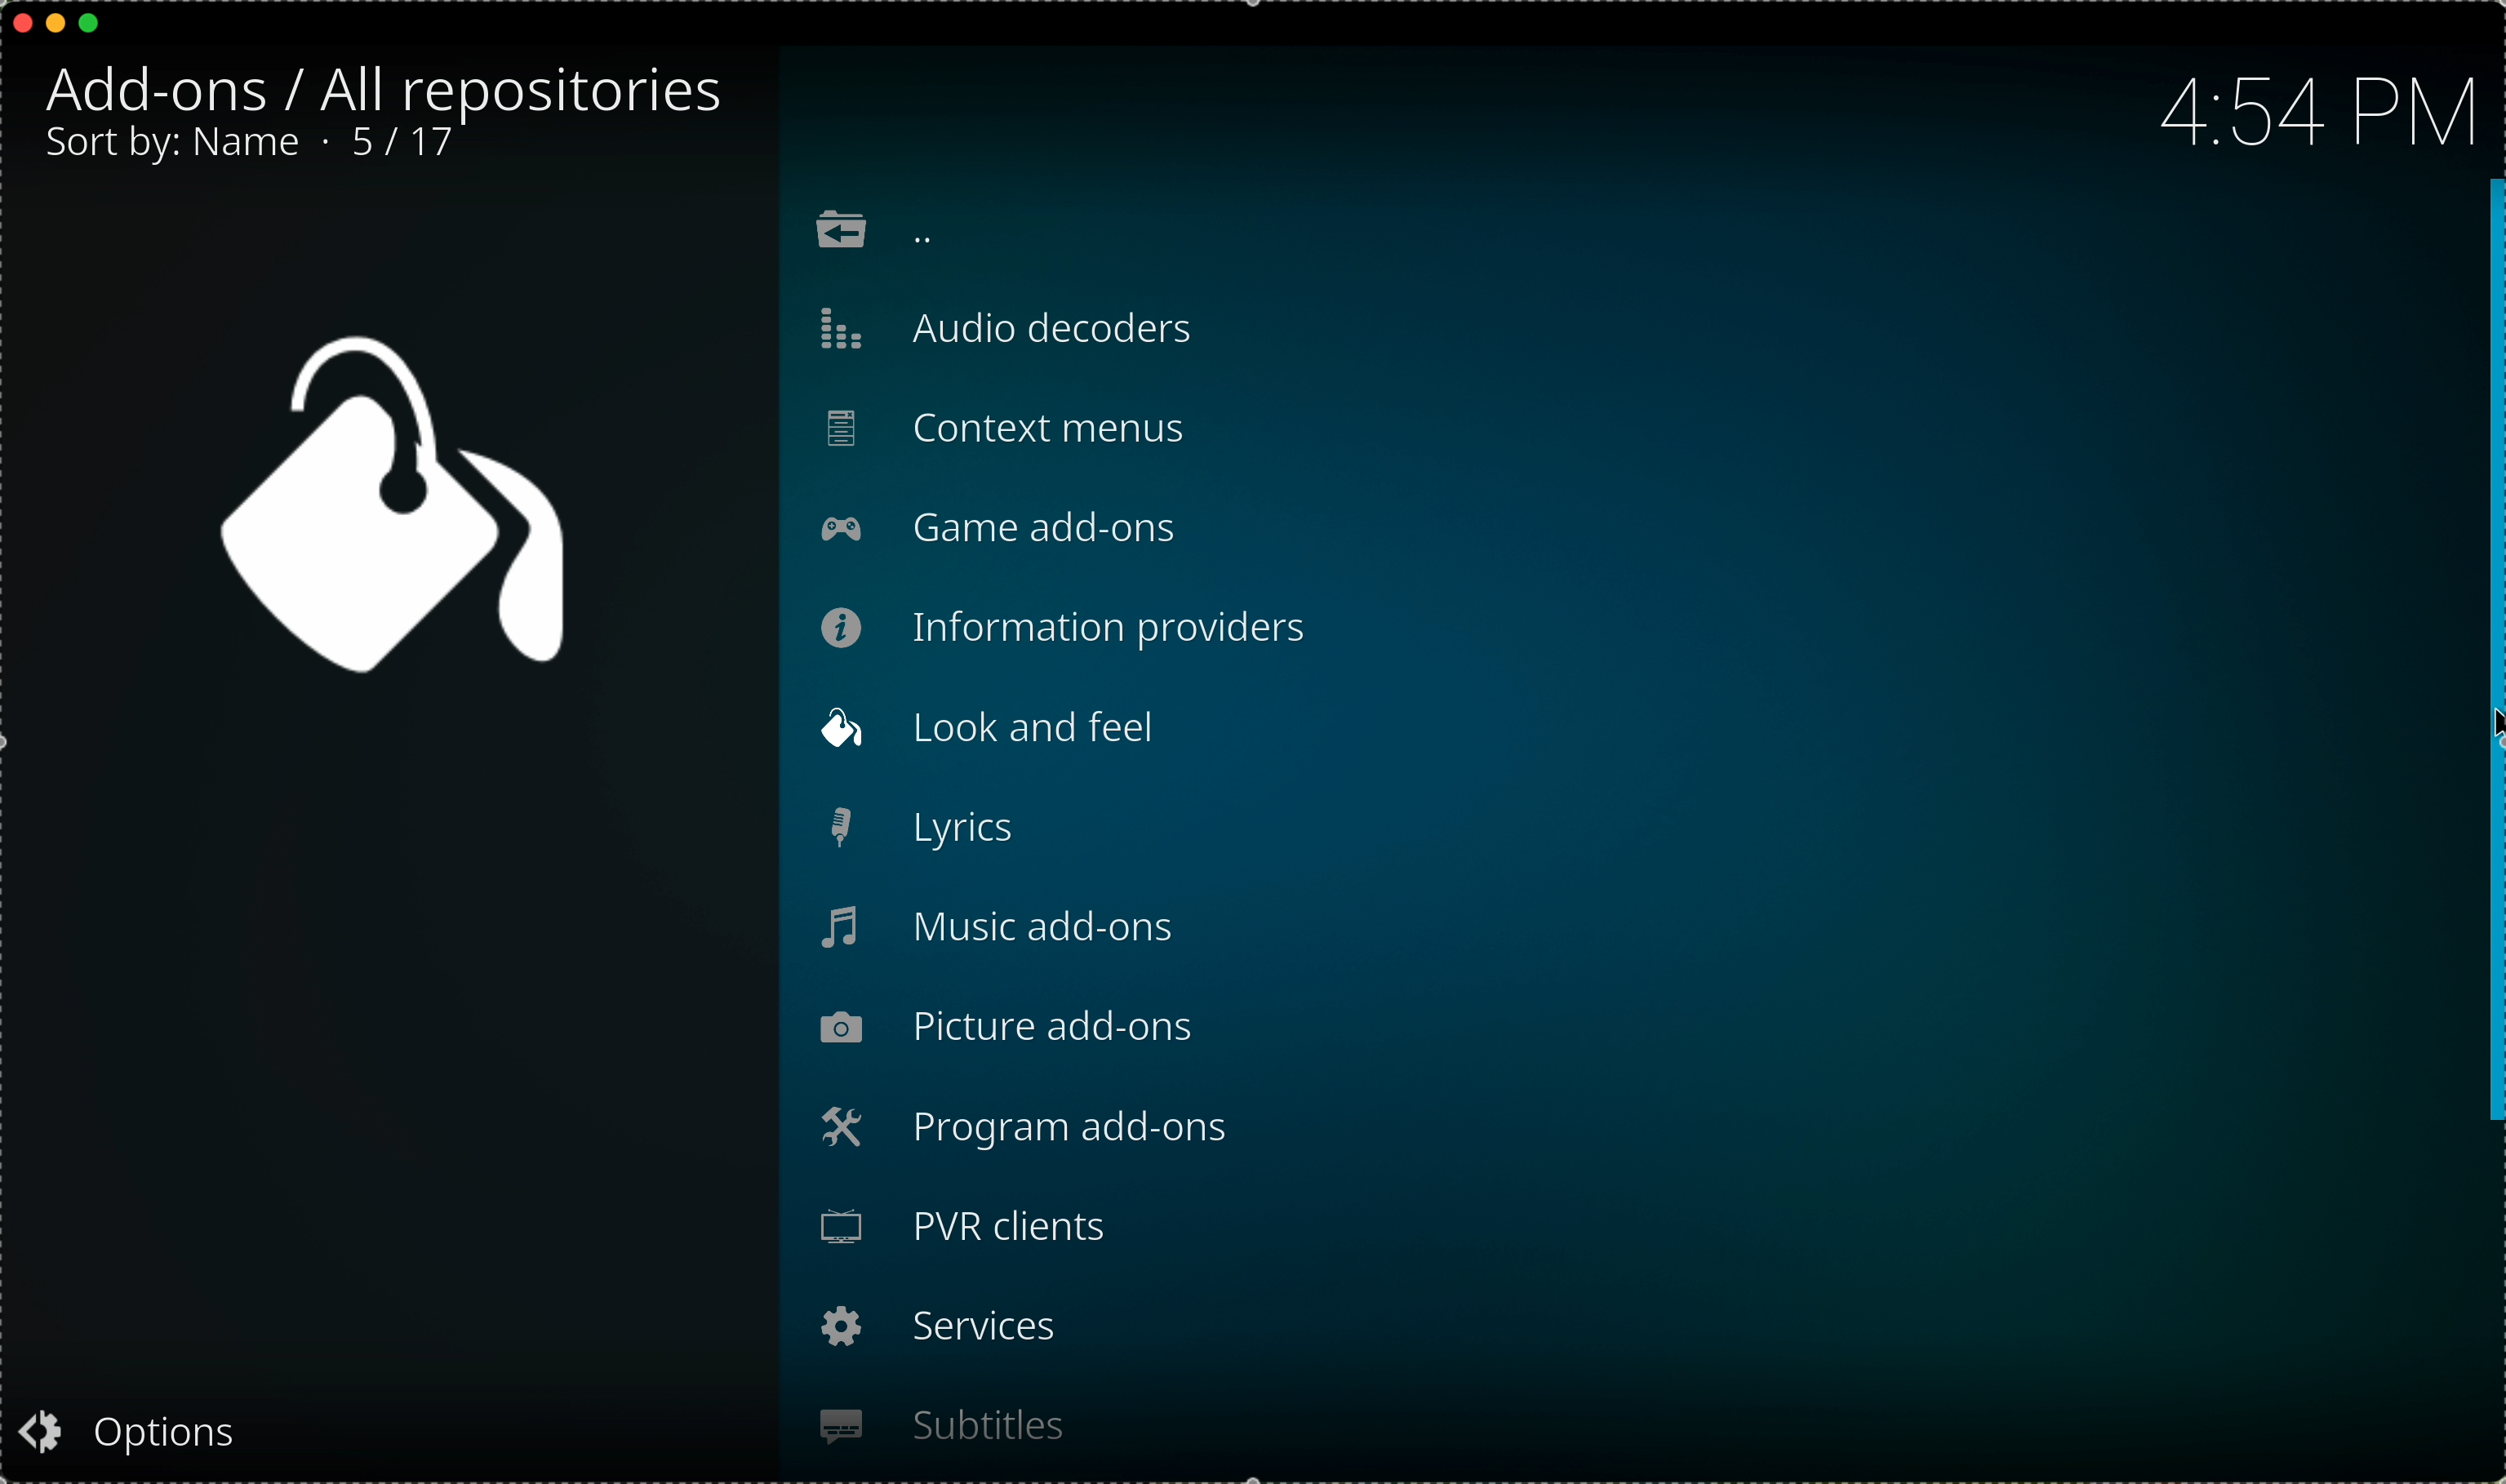 The height and width of the screenshot is (1484, 2506). Describe the element at coordinates (58, 23) in the screenshot. I see `minimize` at that location.